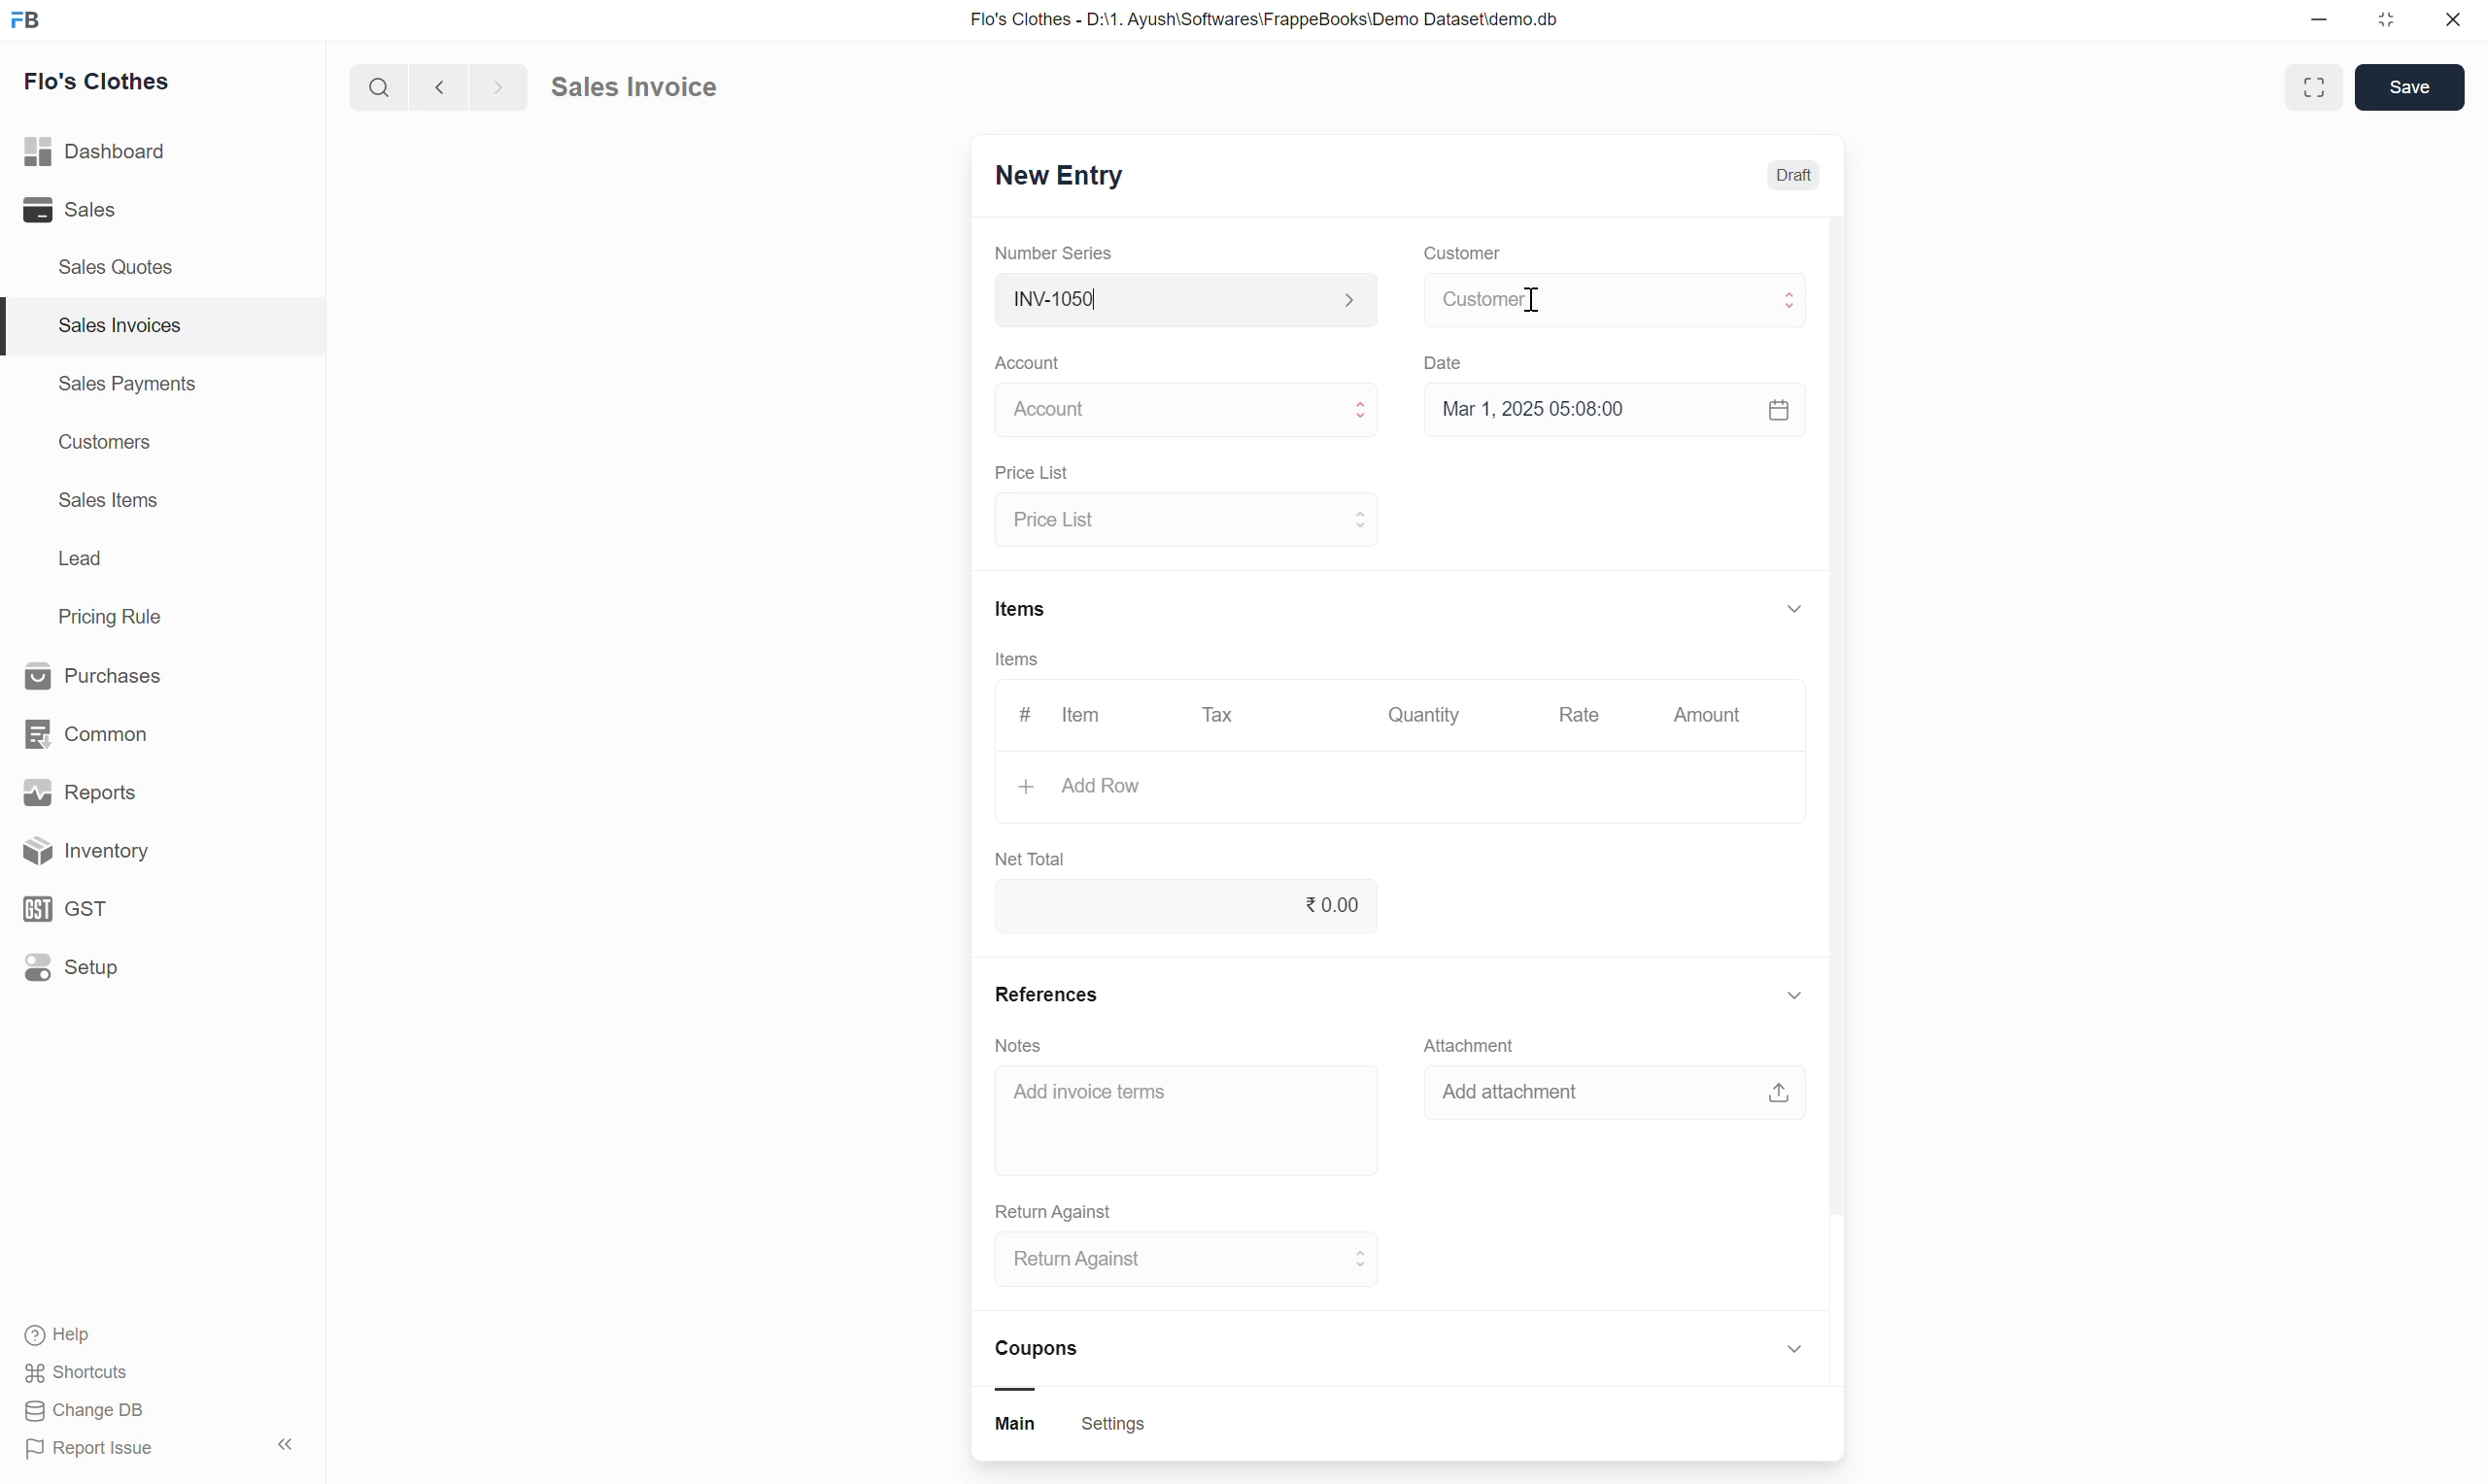 The image size is (2487, 1484). What do you see at coordinates (1024, 1427) in the screenshot?
I see `main` at bounding box center [1024, 1427].